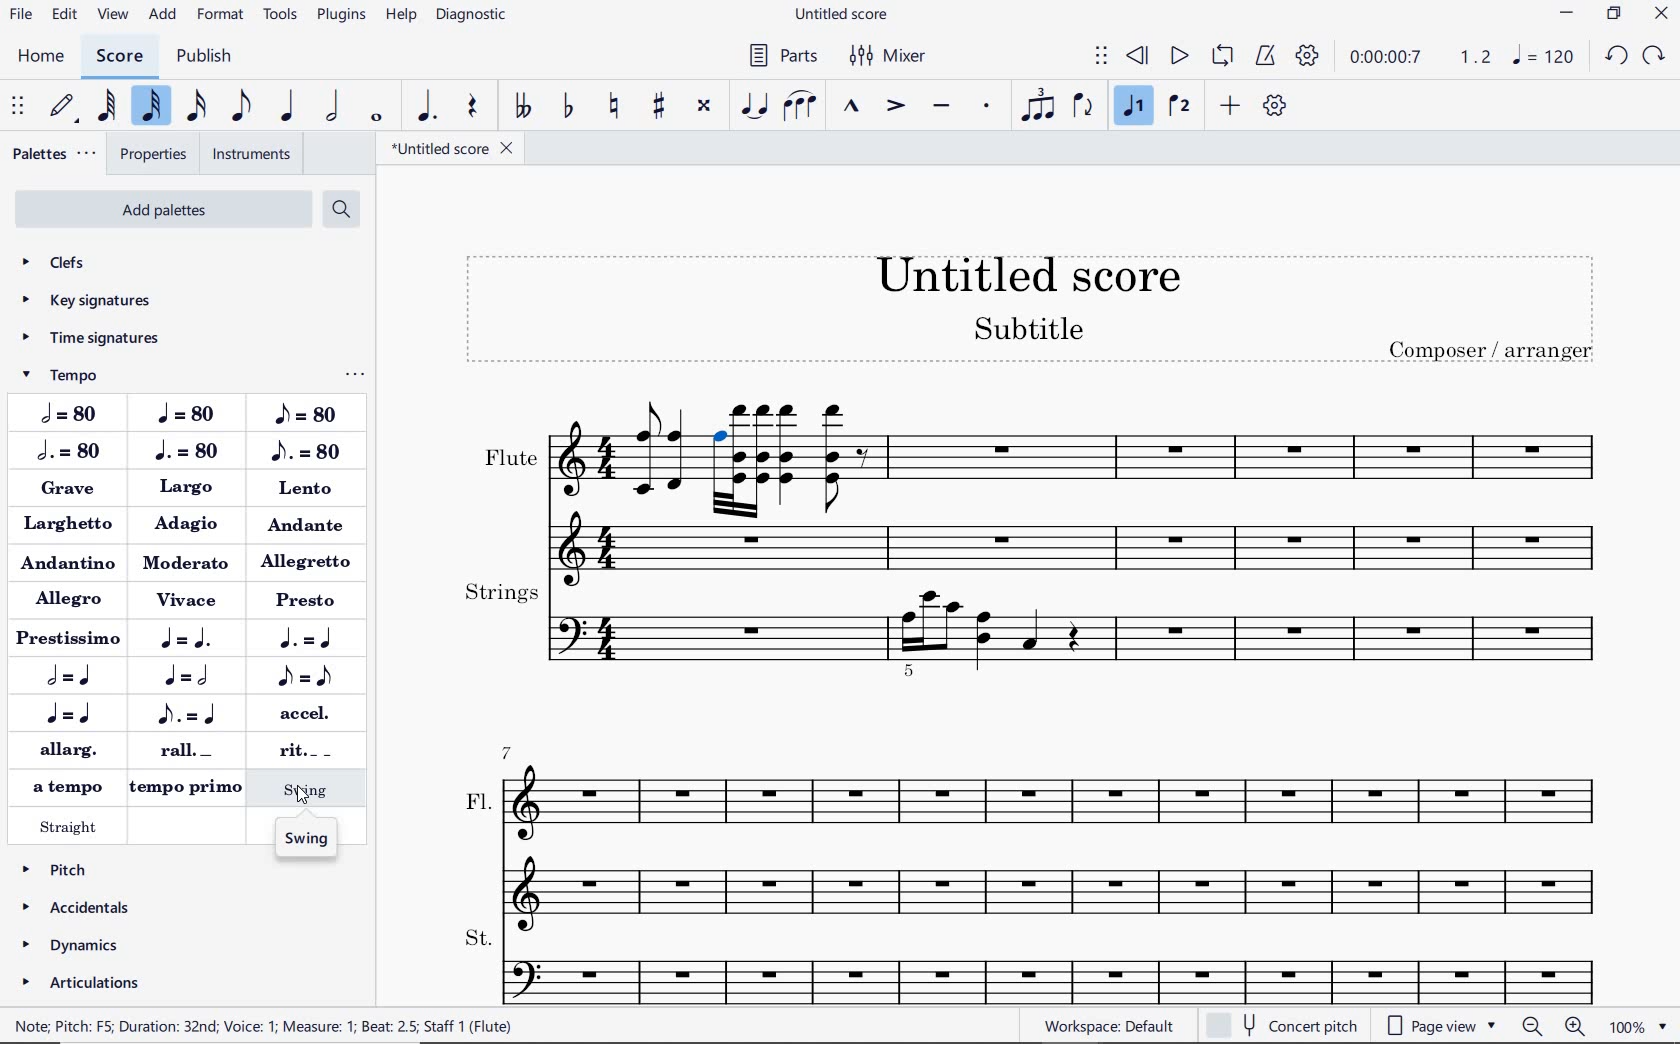 This screenshot has height=1044, width=1680. Describe the element at coordinates (335, 107) in the screenshot. I see `HALF NOTE` at that location.